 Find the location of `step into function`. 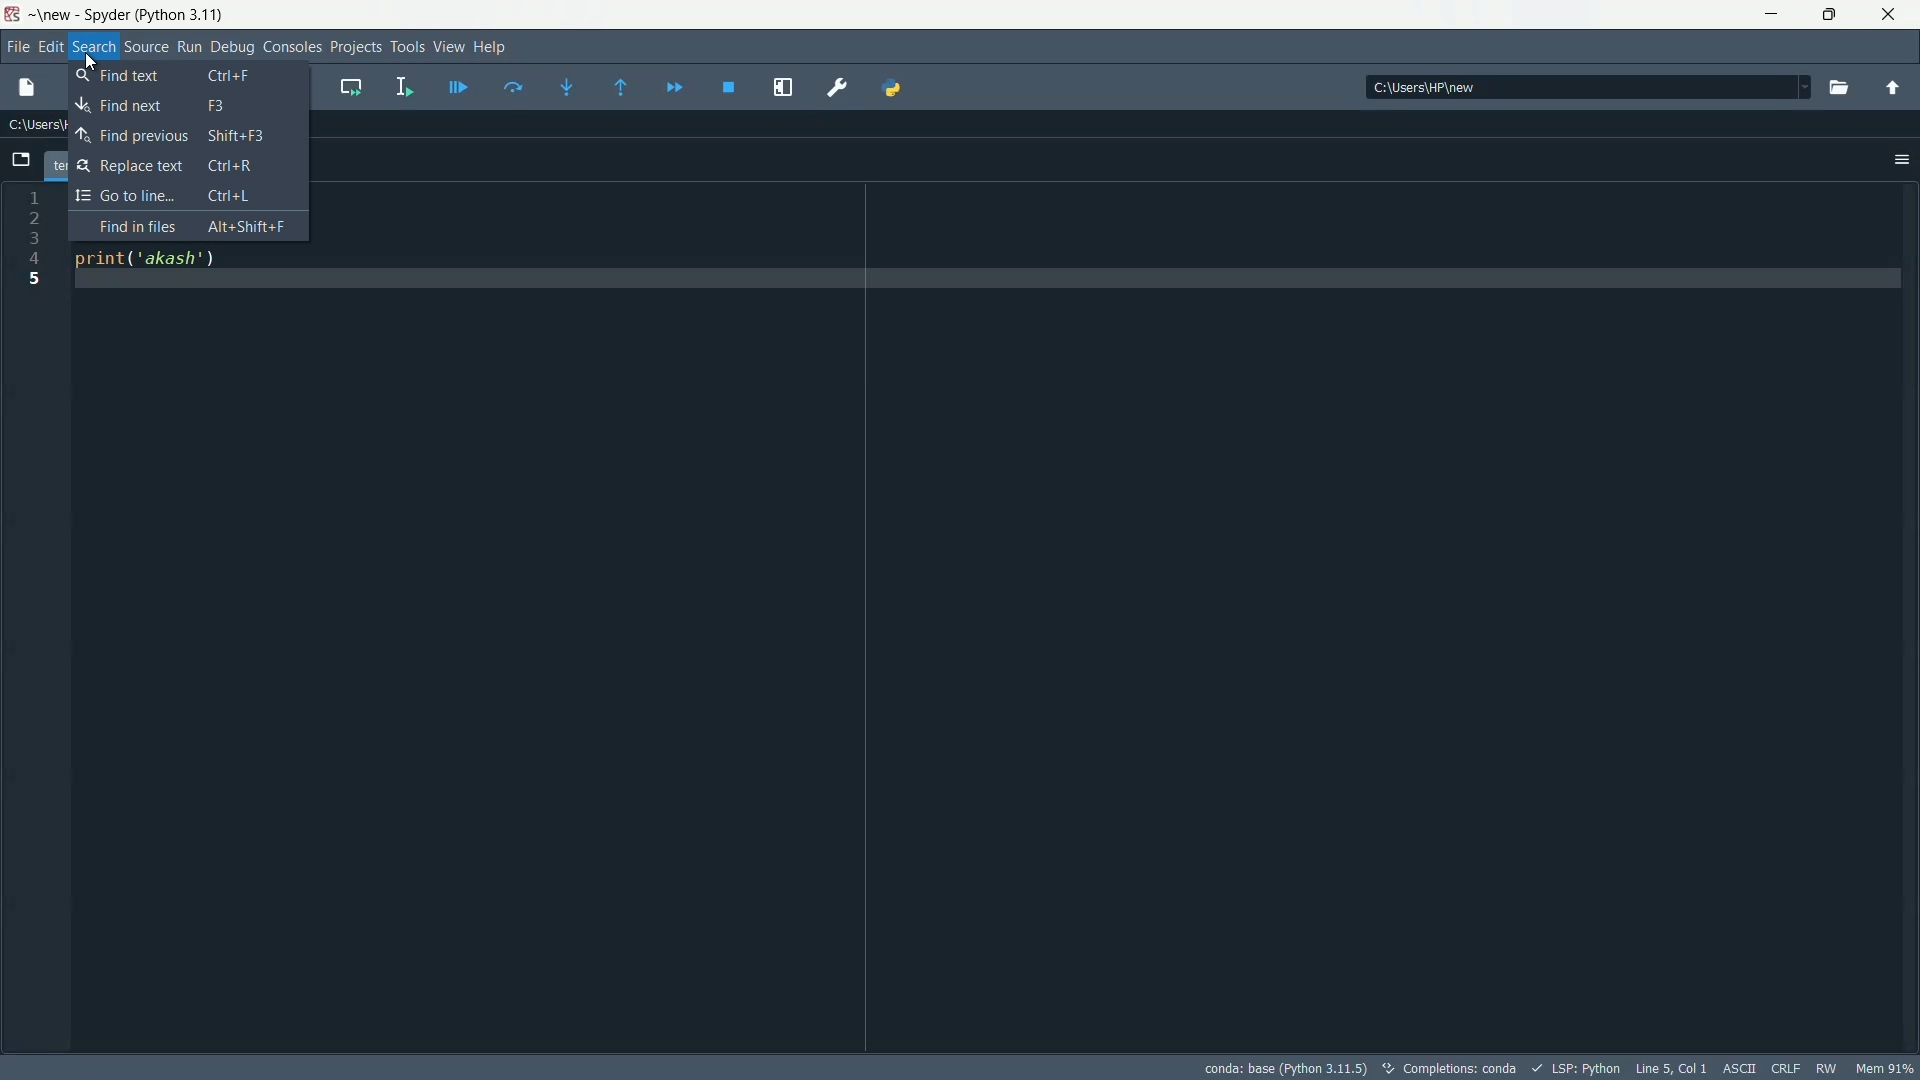

step into function is located at coordinates (567, 86).